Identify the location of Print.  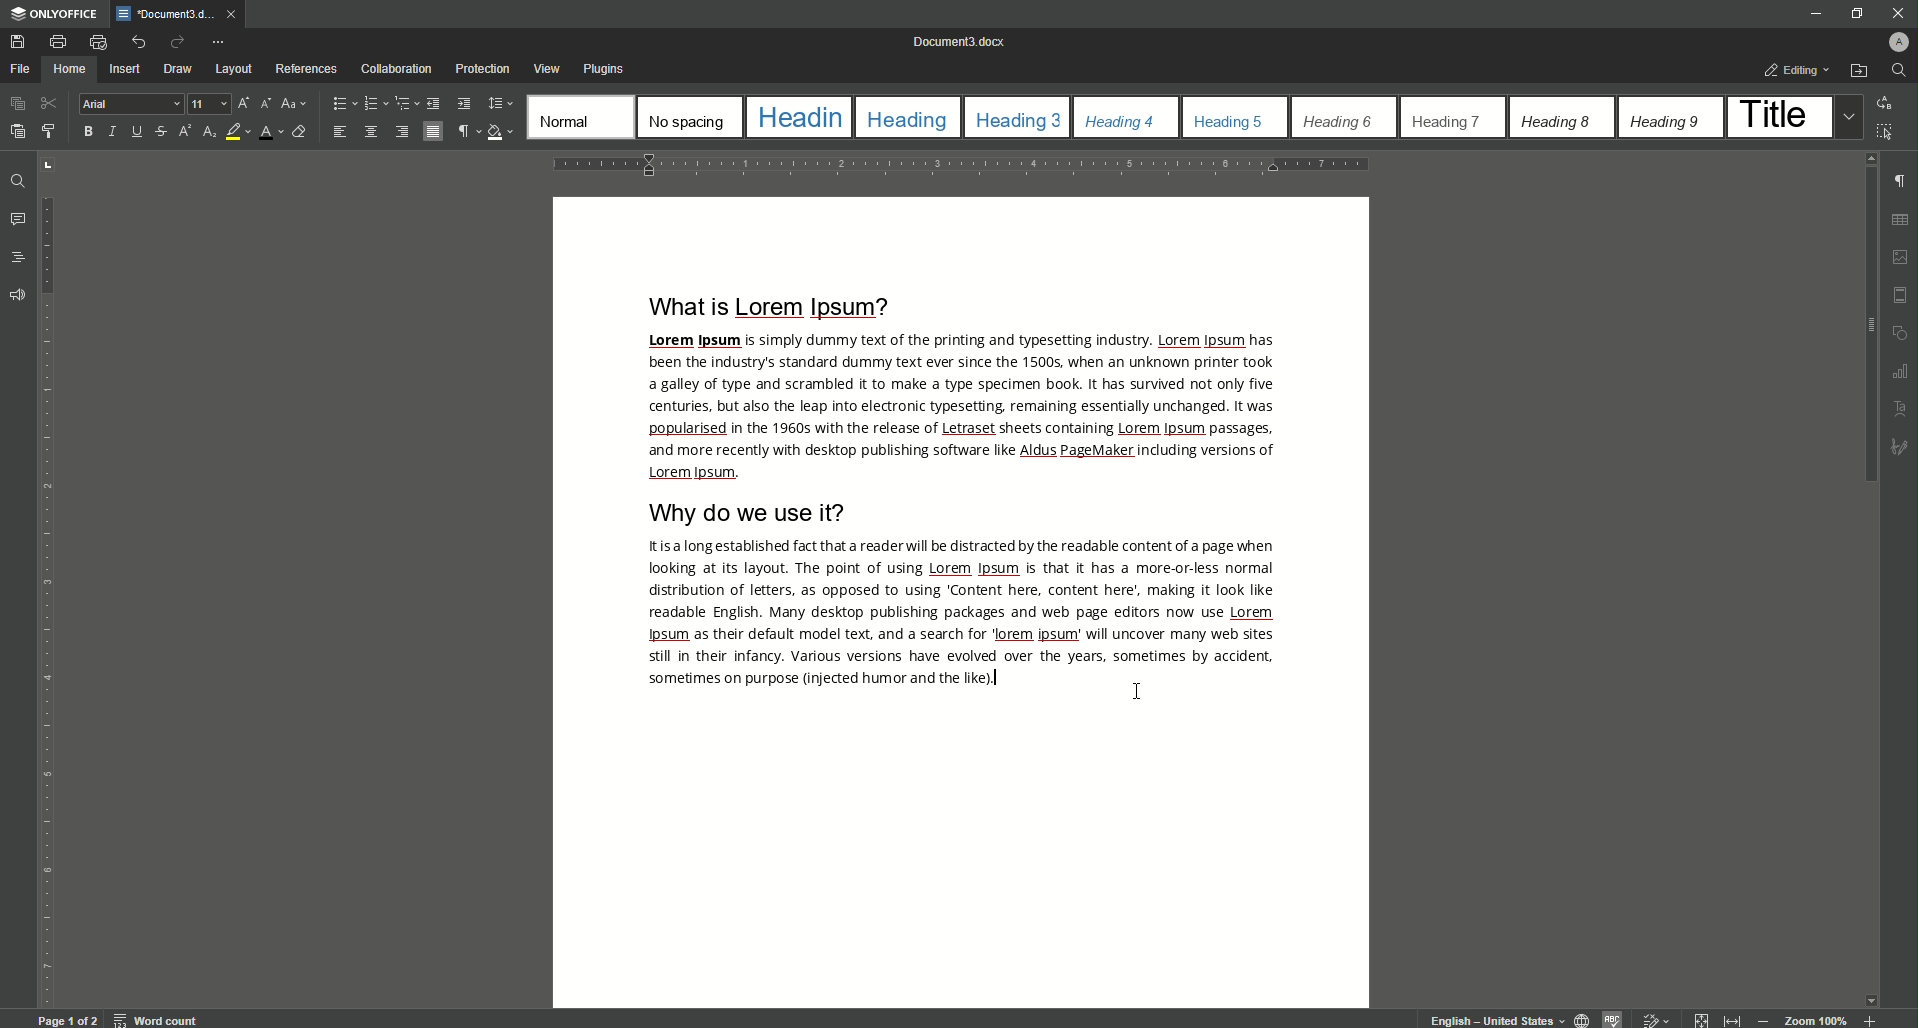
(60, 42).